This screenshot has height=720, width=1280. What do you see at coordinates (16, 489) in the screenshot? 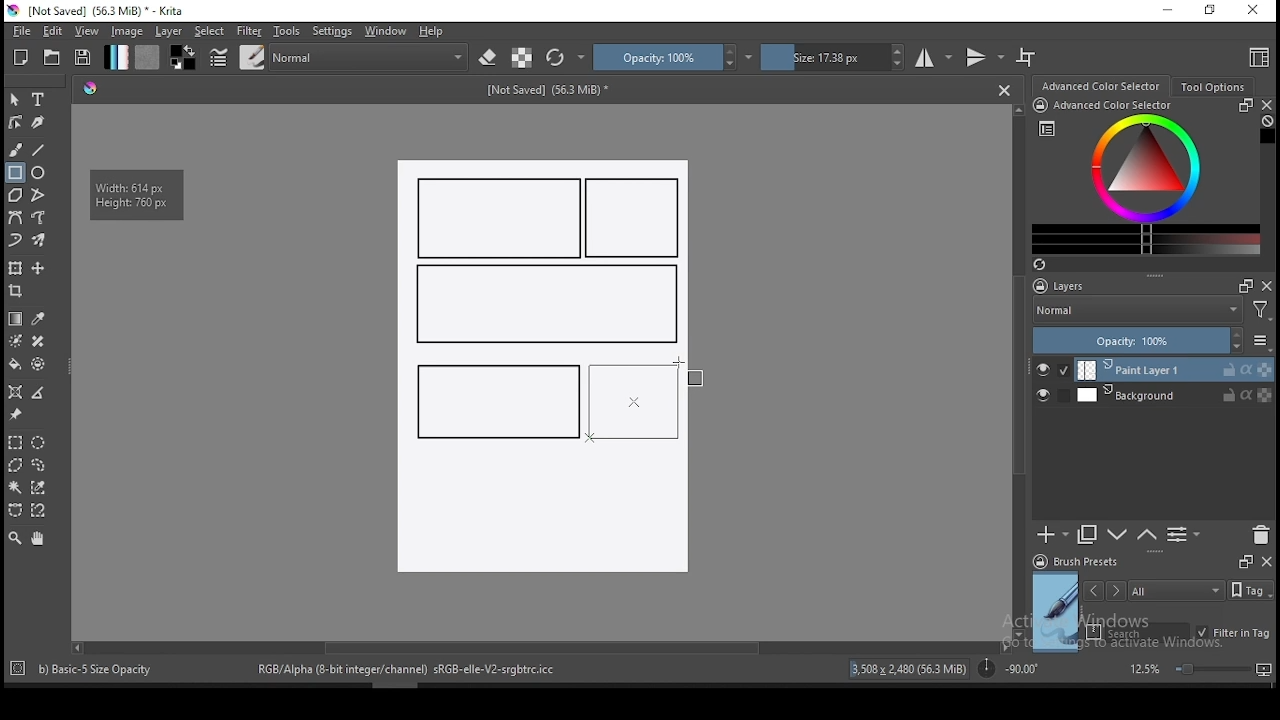
I see `contiguous selection tool` at bounding box center [16, 489].